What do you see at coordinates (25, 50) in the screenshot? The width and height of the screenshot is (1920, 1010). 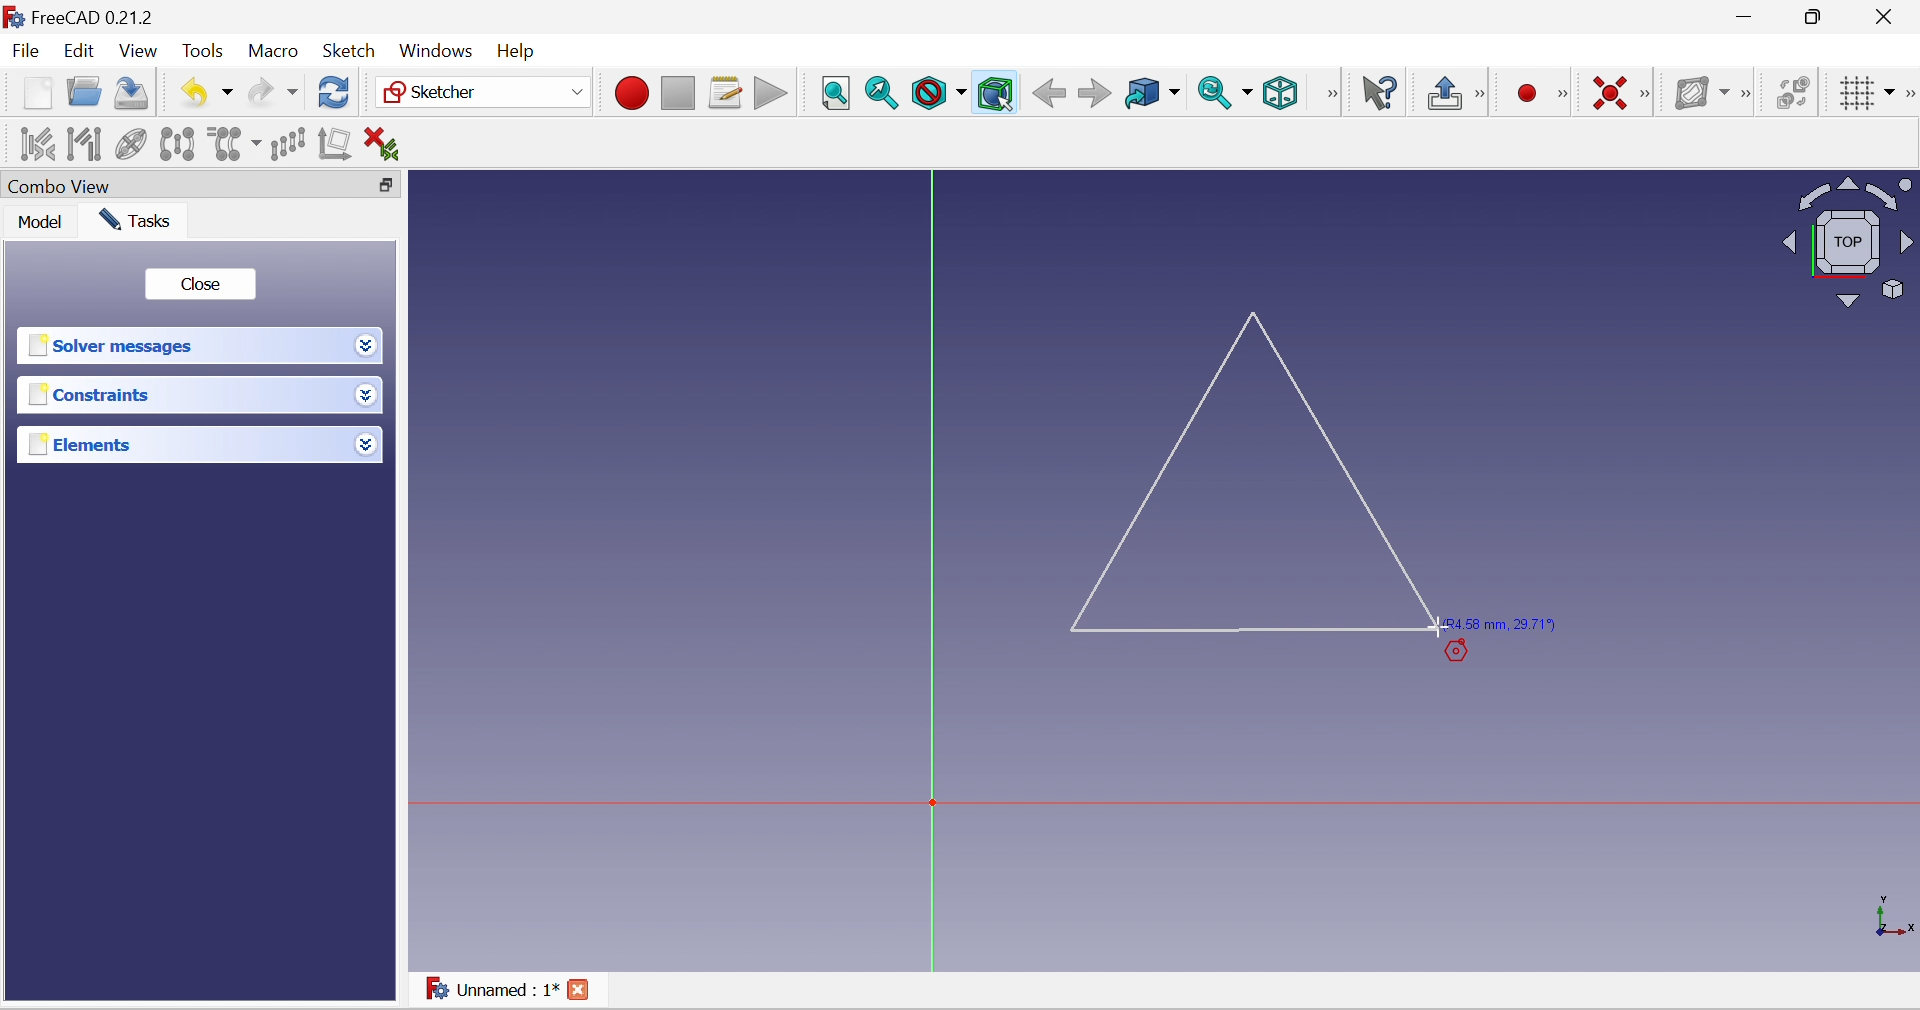 I see `File` at bounding box center [25, 50].